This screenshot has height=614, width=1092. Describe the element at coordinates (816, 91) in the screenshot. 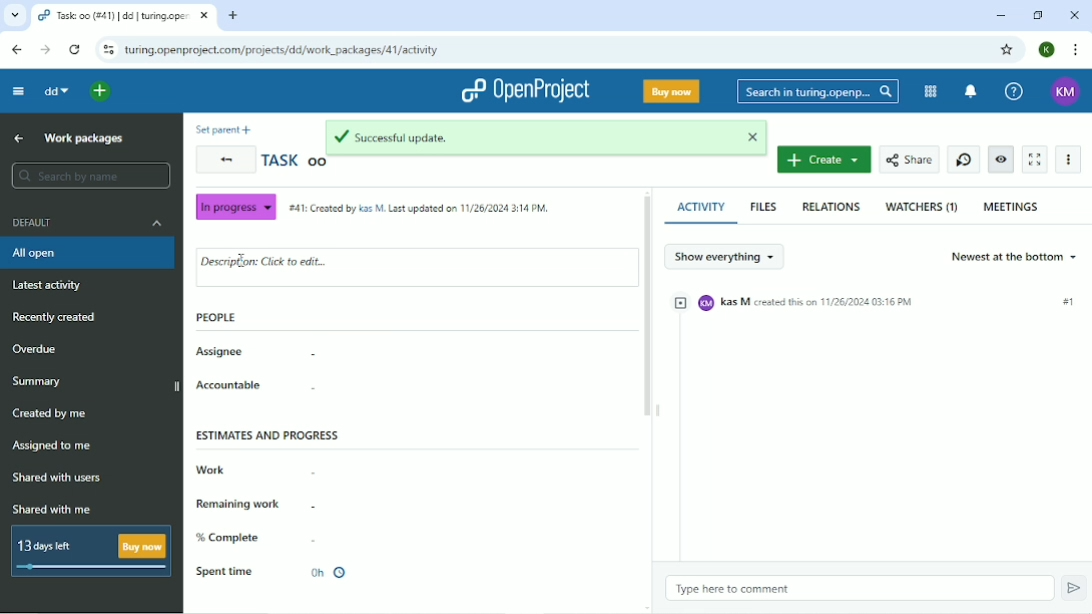

I see `Search in turing.openproject.com` at that location.